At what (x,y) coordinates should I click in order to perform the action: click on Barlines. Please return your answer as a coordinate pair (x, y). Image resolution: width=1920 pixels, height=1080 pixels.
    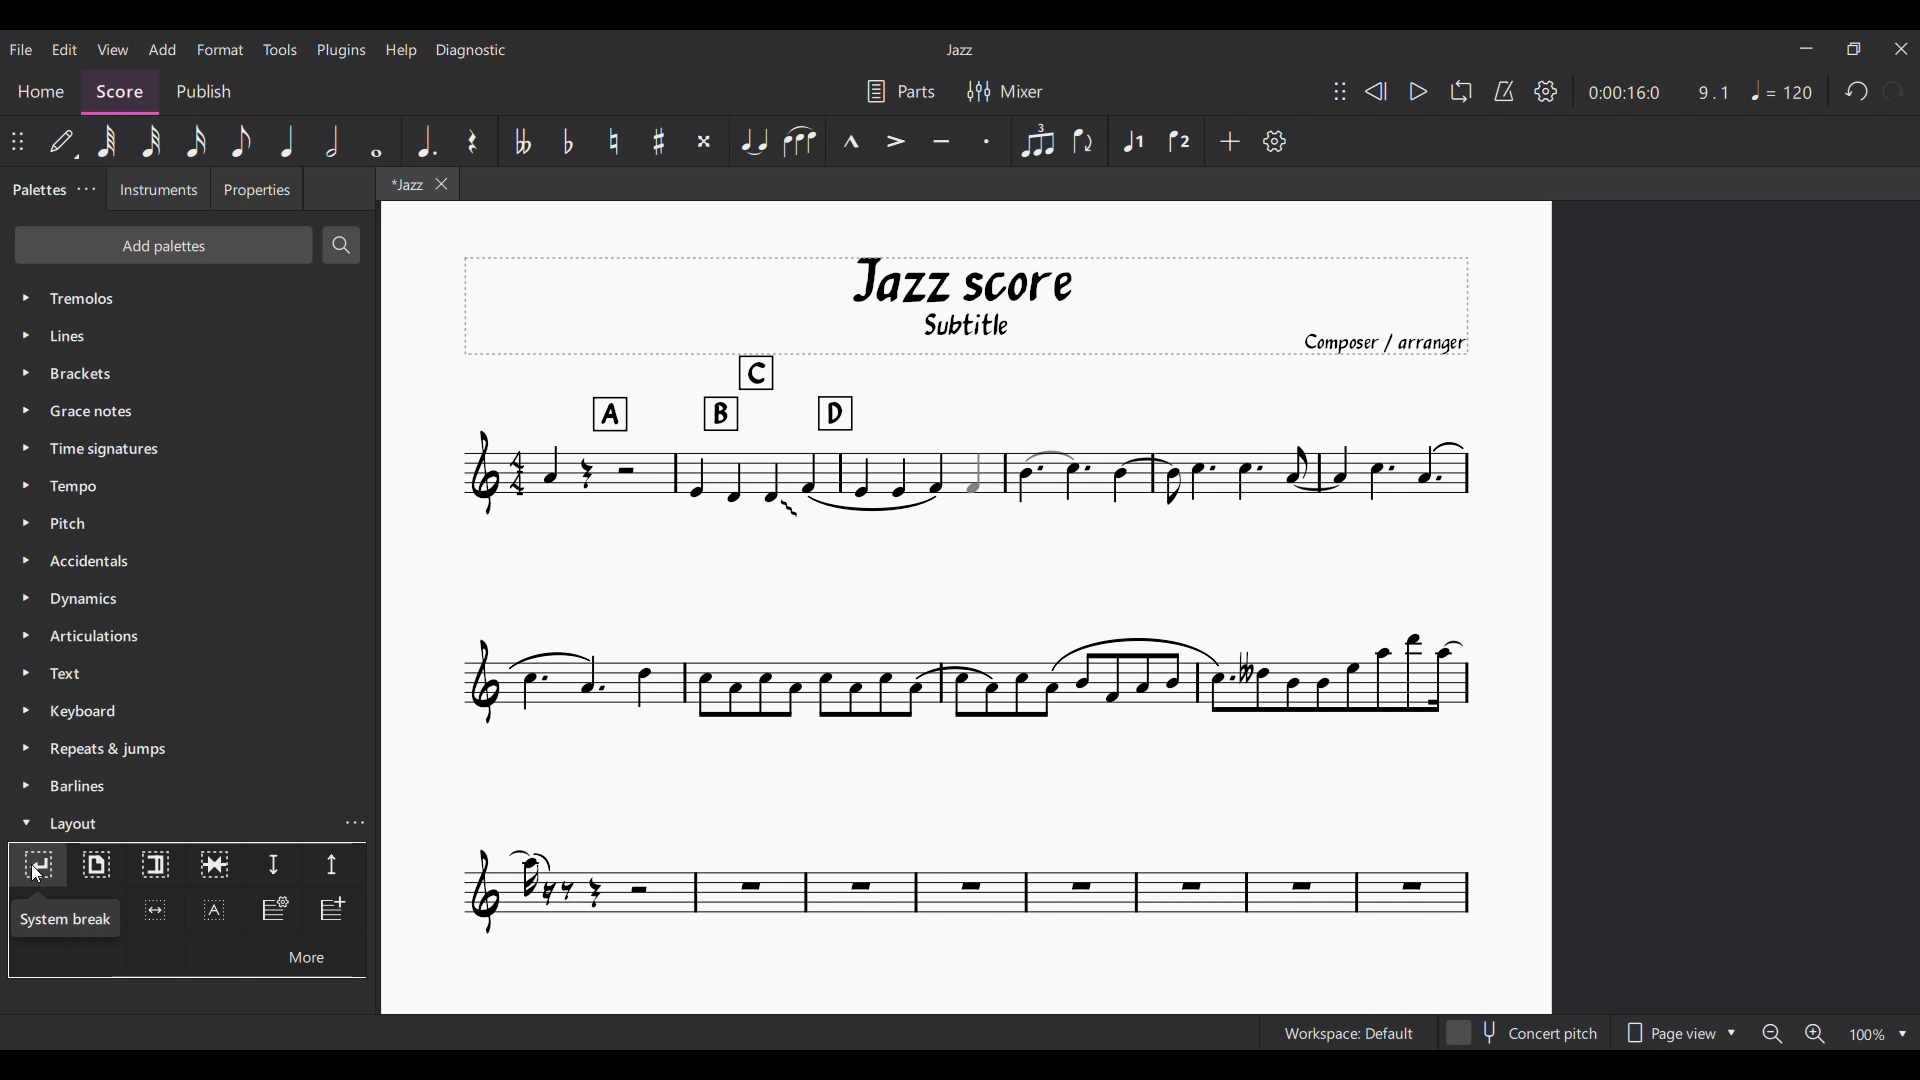
    Looking at the image, I should click on (190, 786).